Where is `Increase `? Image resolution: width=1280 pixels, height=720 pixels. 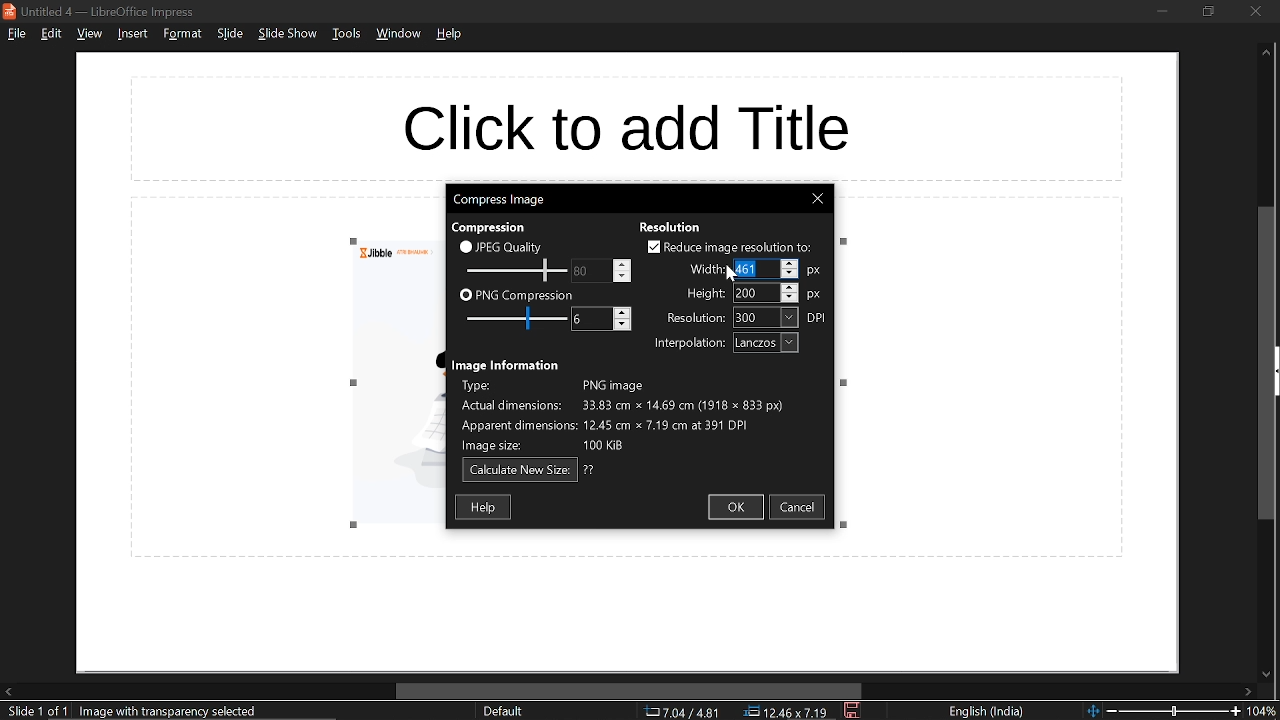
Increase  is located at coordinates (791, 263).